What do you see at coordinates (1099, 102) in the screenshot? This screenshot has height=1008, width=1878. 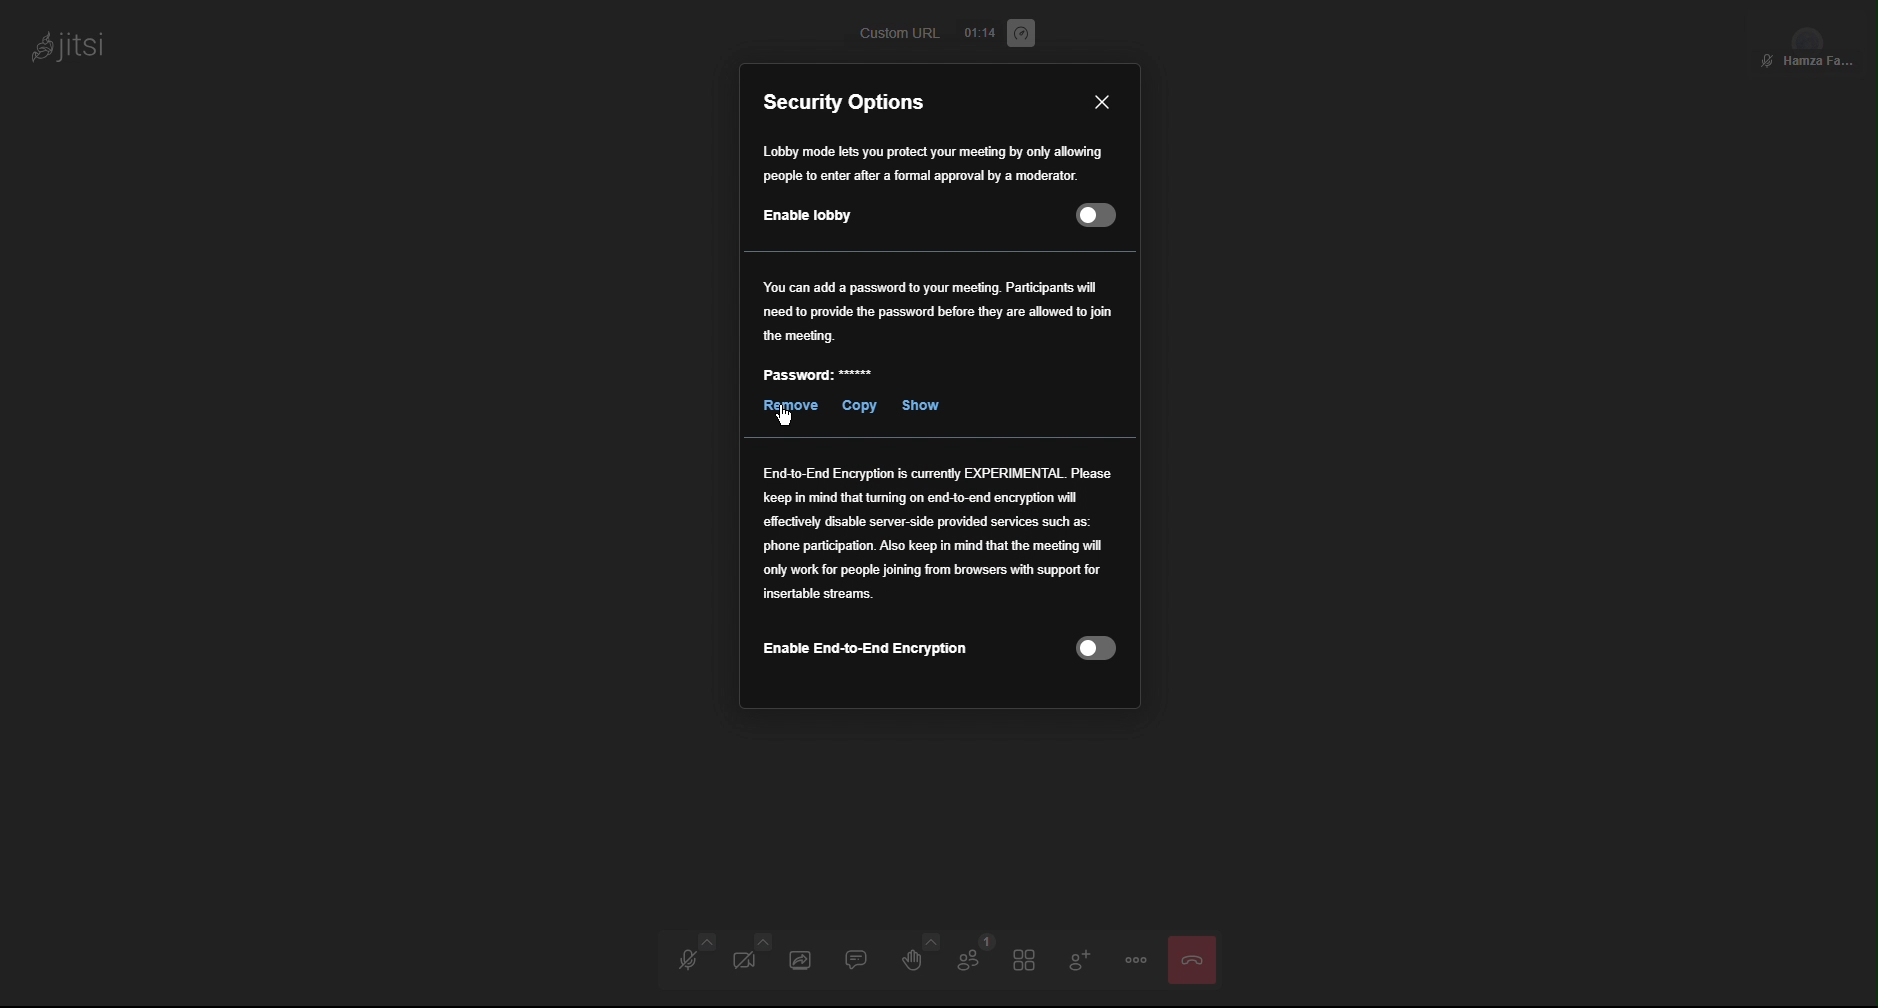 I see `Close` at bounding box center [1099, 102].